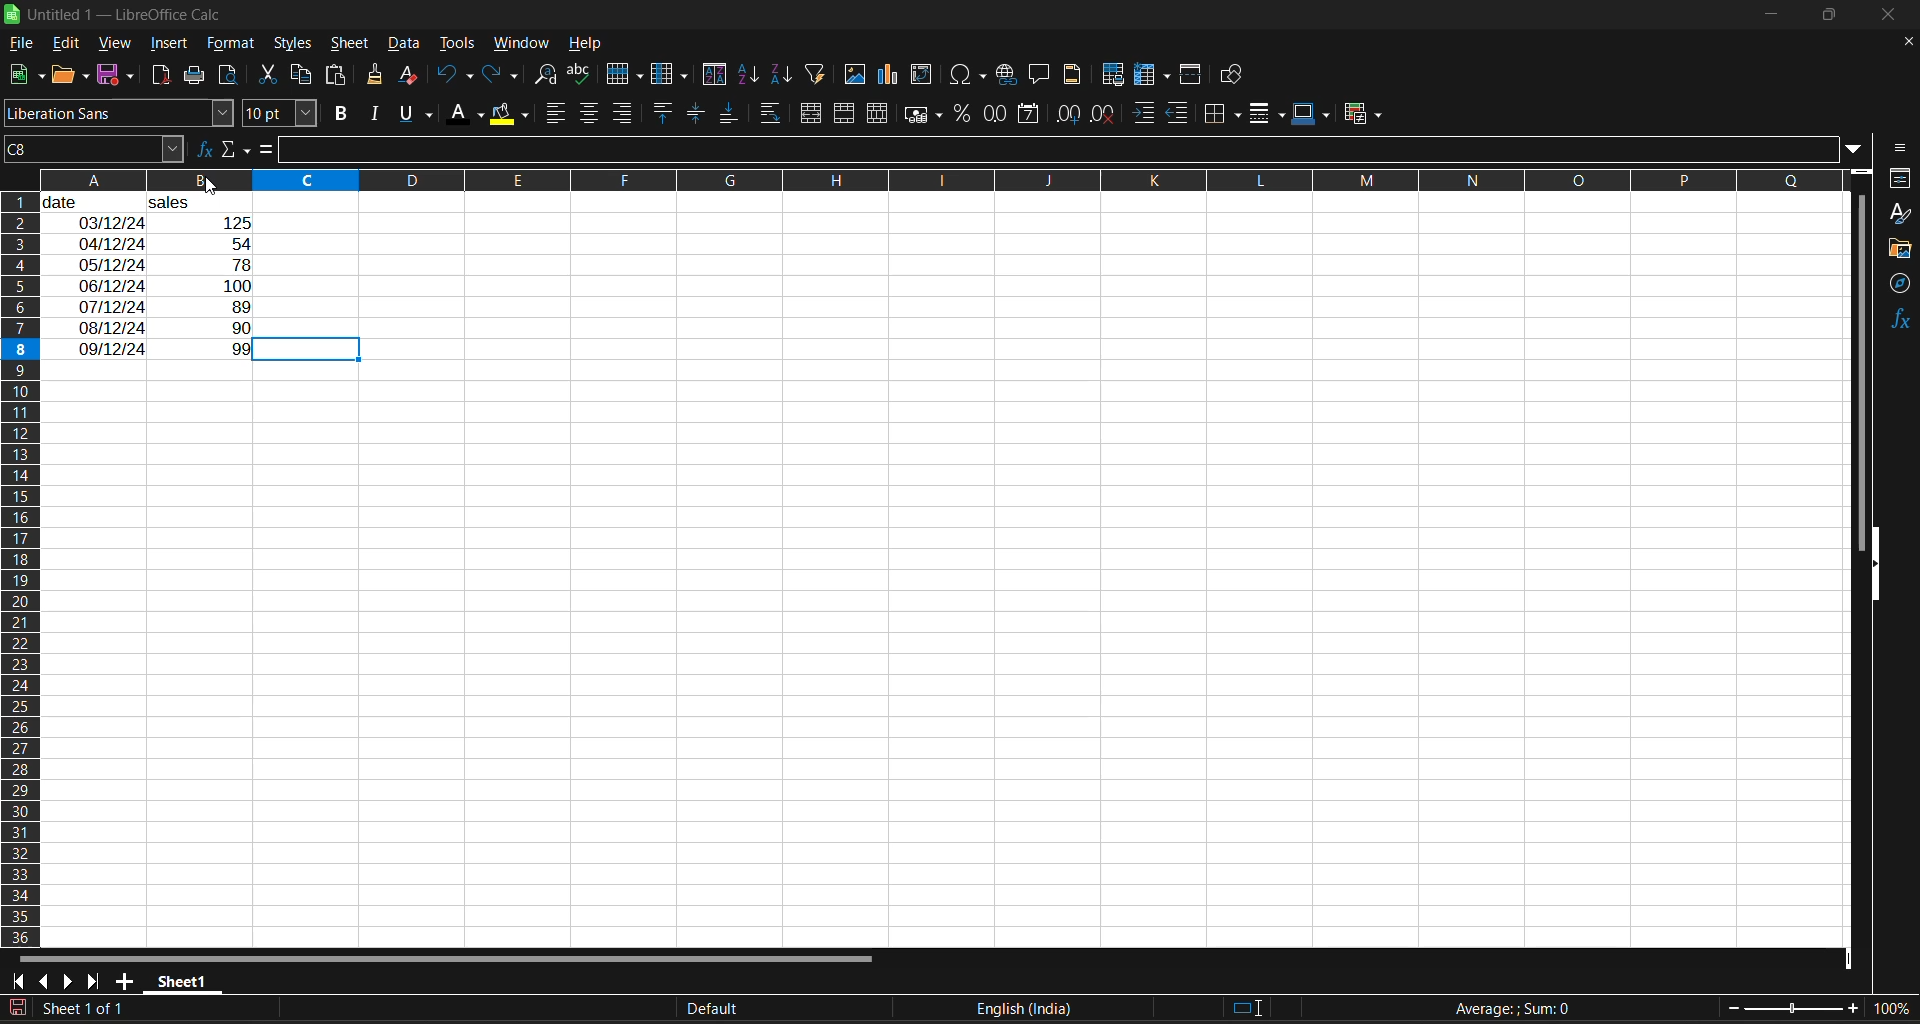 The height and width of the screenshot is (1024, 1920). Describe the element at coordinates (918, 179) in the screenshot. I see `rows` at that location.